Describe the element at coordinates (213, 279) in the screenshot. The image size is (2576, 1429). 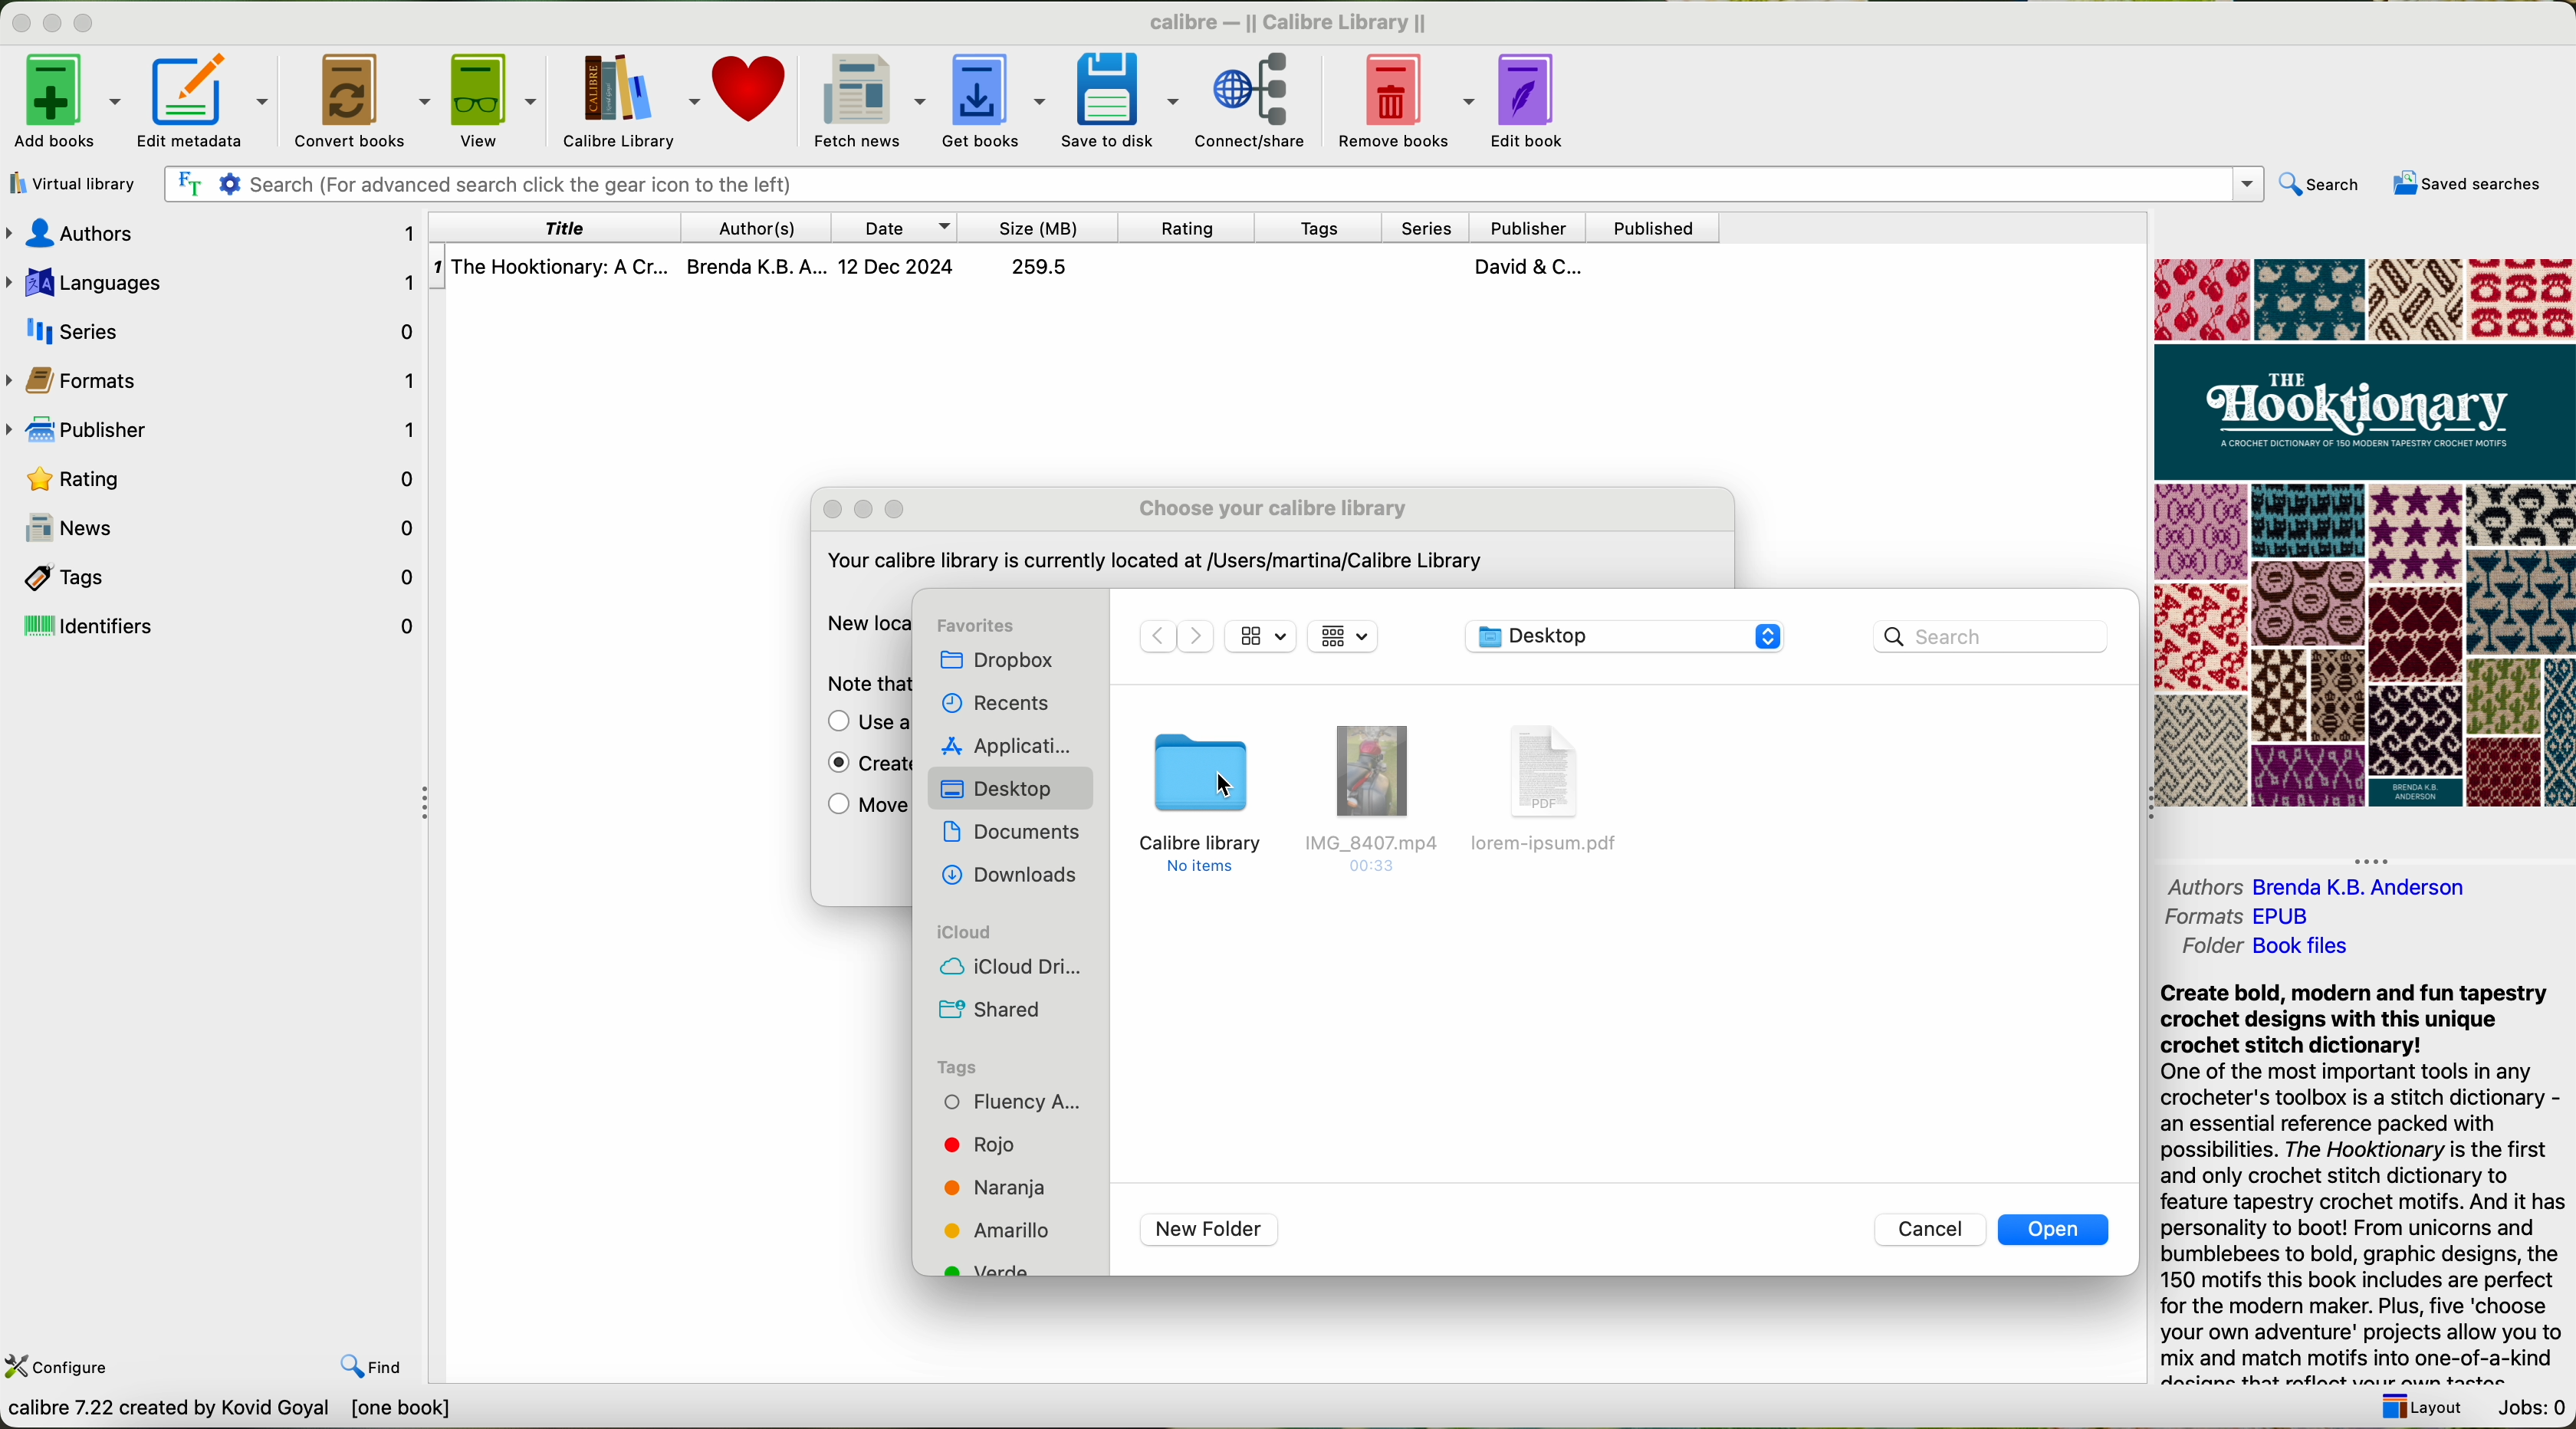
I see `languages` at that location.